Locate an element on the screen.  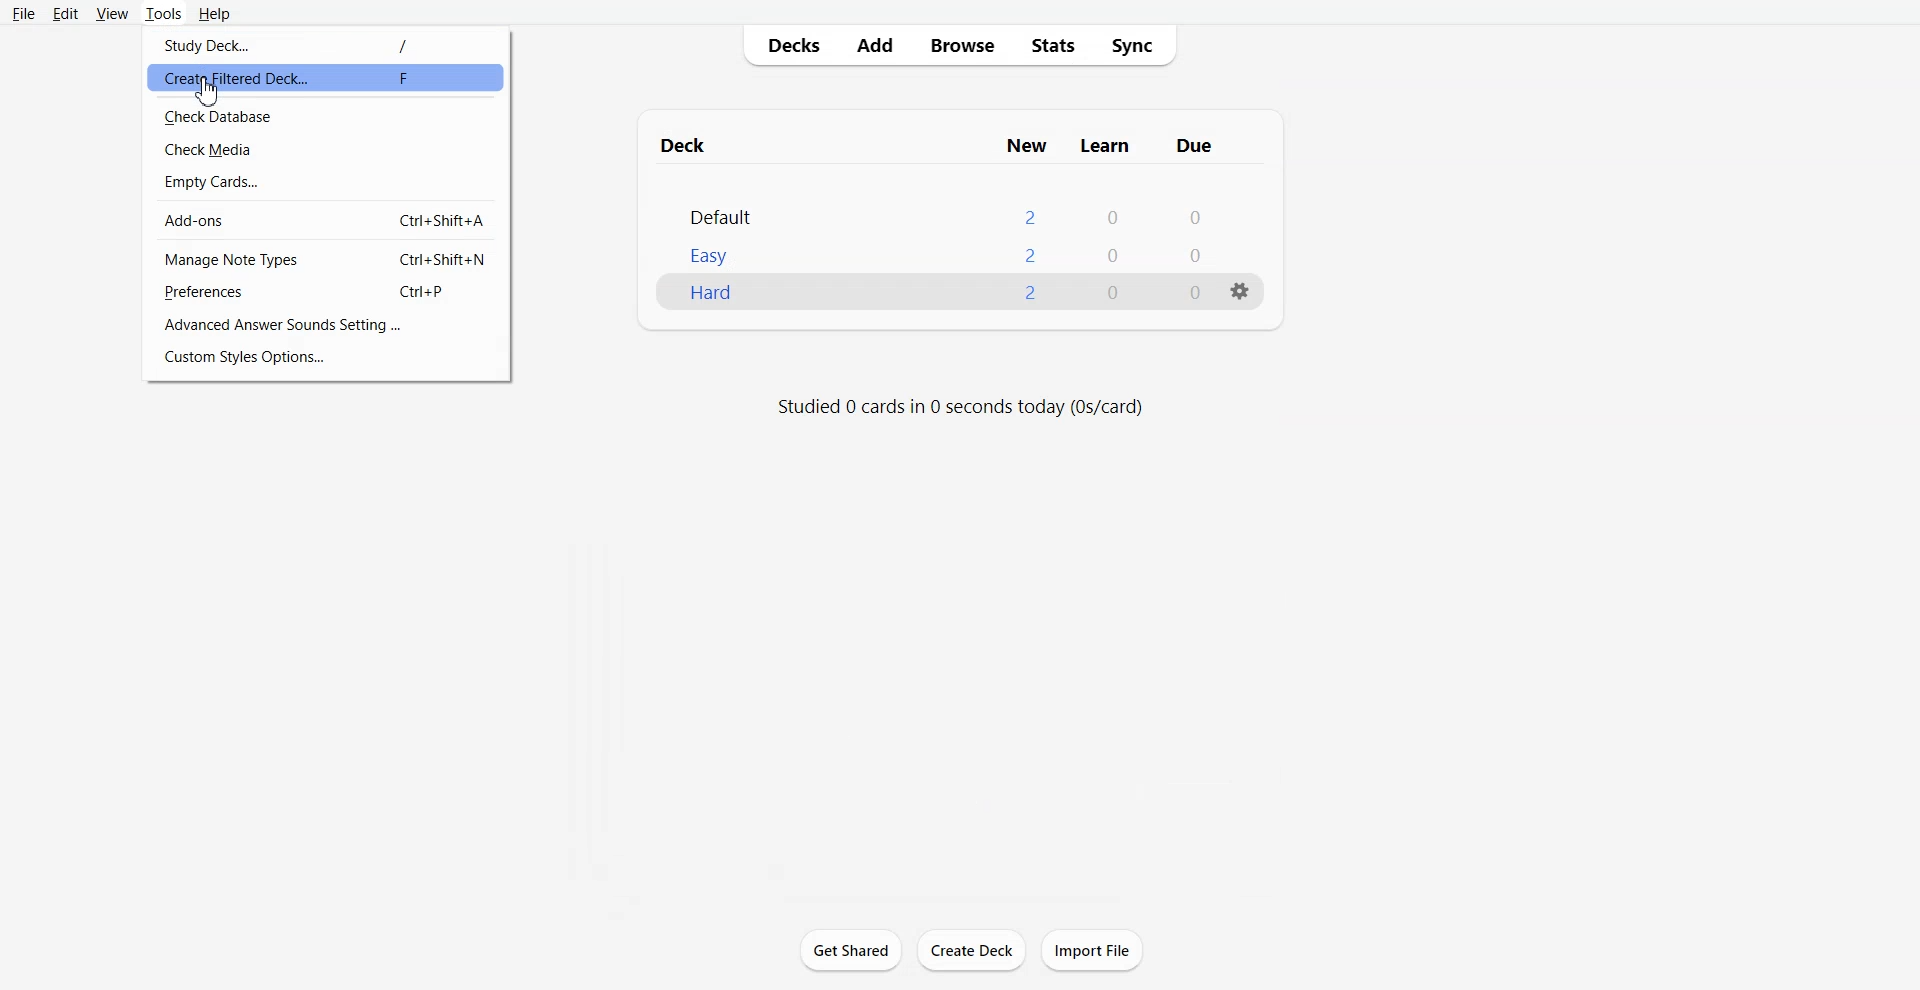
Deck File is located at coordinates (953, 202).